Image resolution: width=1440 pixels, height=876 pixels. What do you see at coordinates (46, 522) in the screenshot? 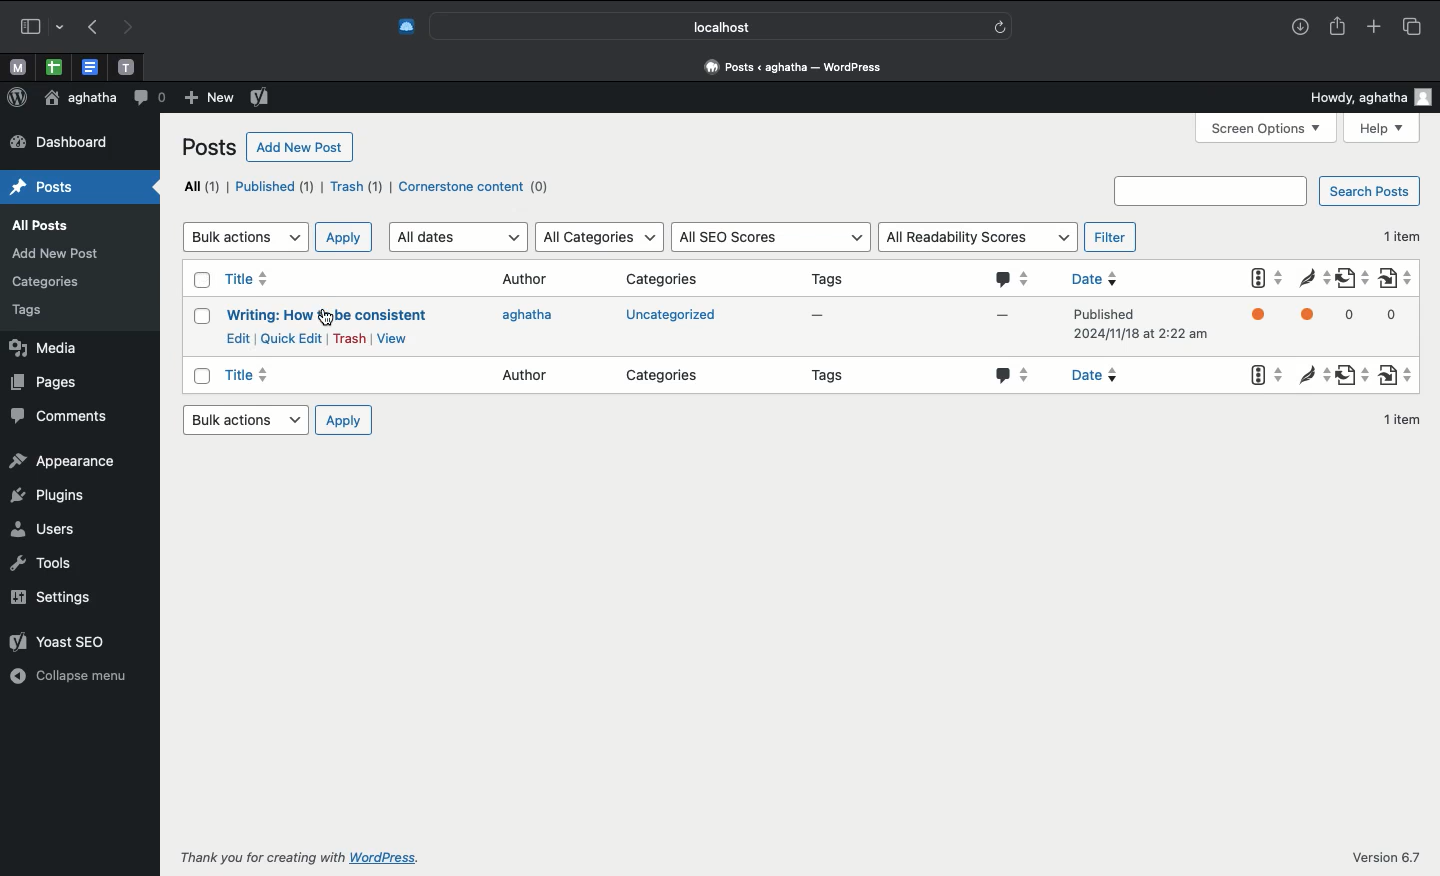
I see `Users` at bounding box center [46, 522].